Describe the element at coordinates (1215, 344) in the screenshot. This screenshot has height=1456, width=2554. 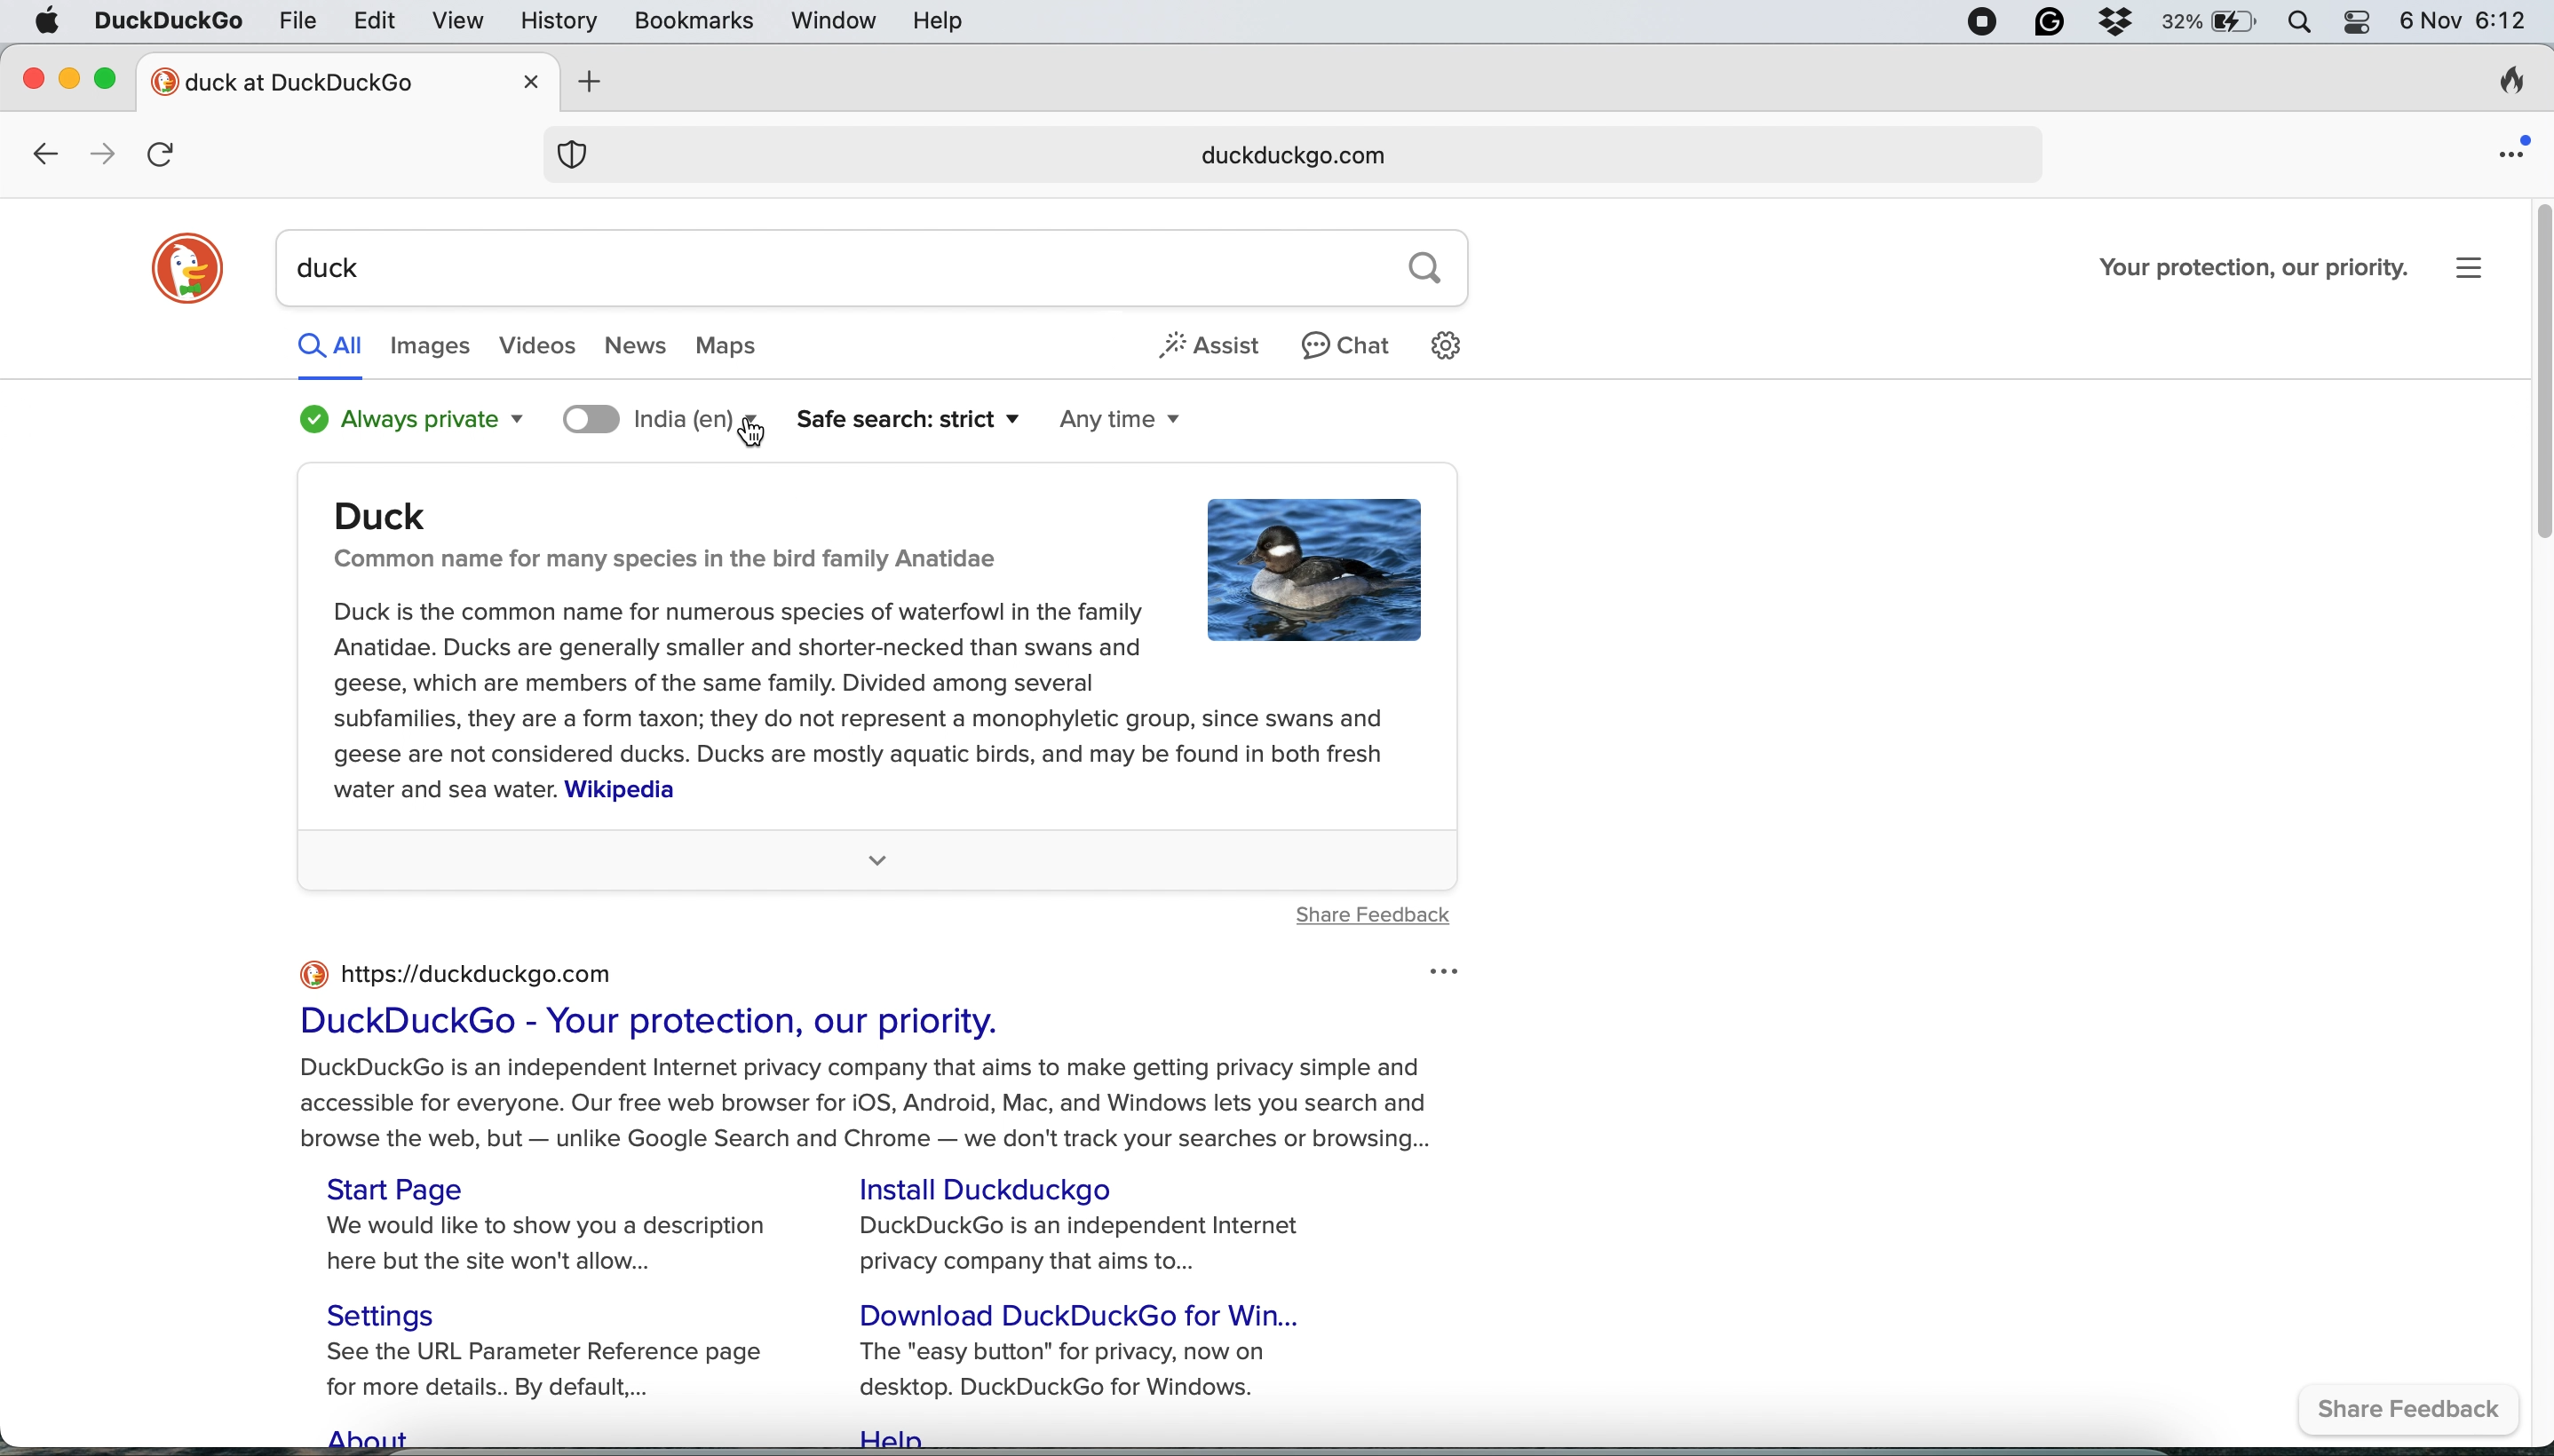
I see `assist` at that location.